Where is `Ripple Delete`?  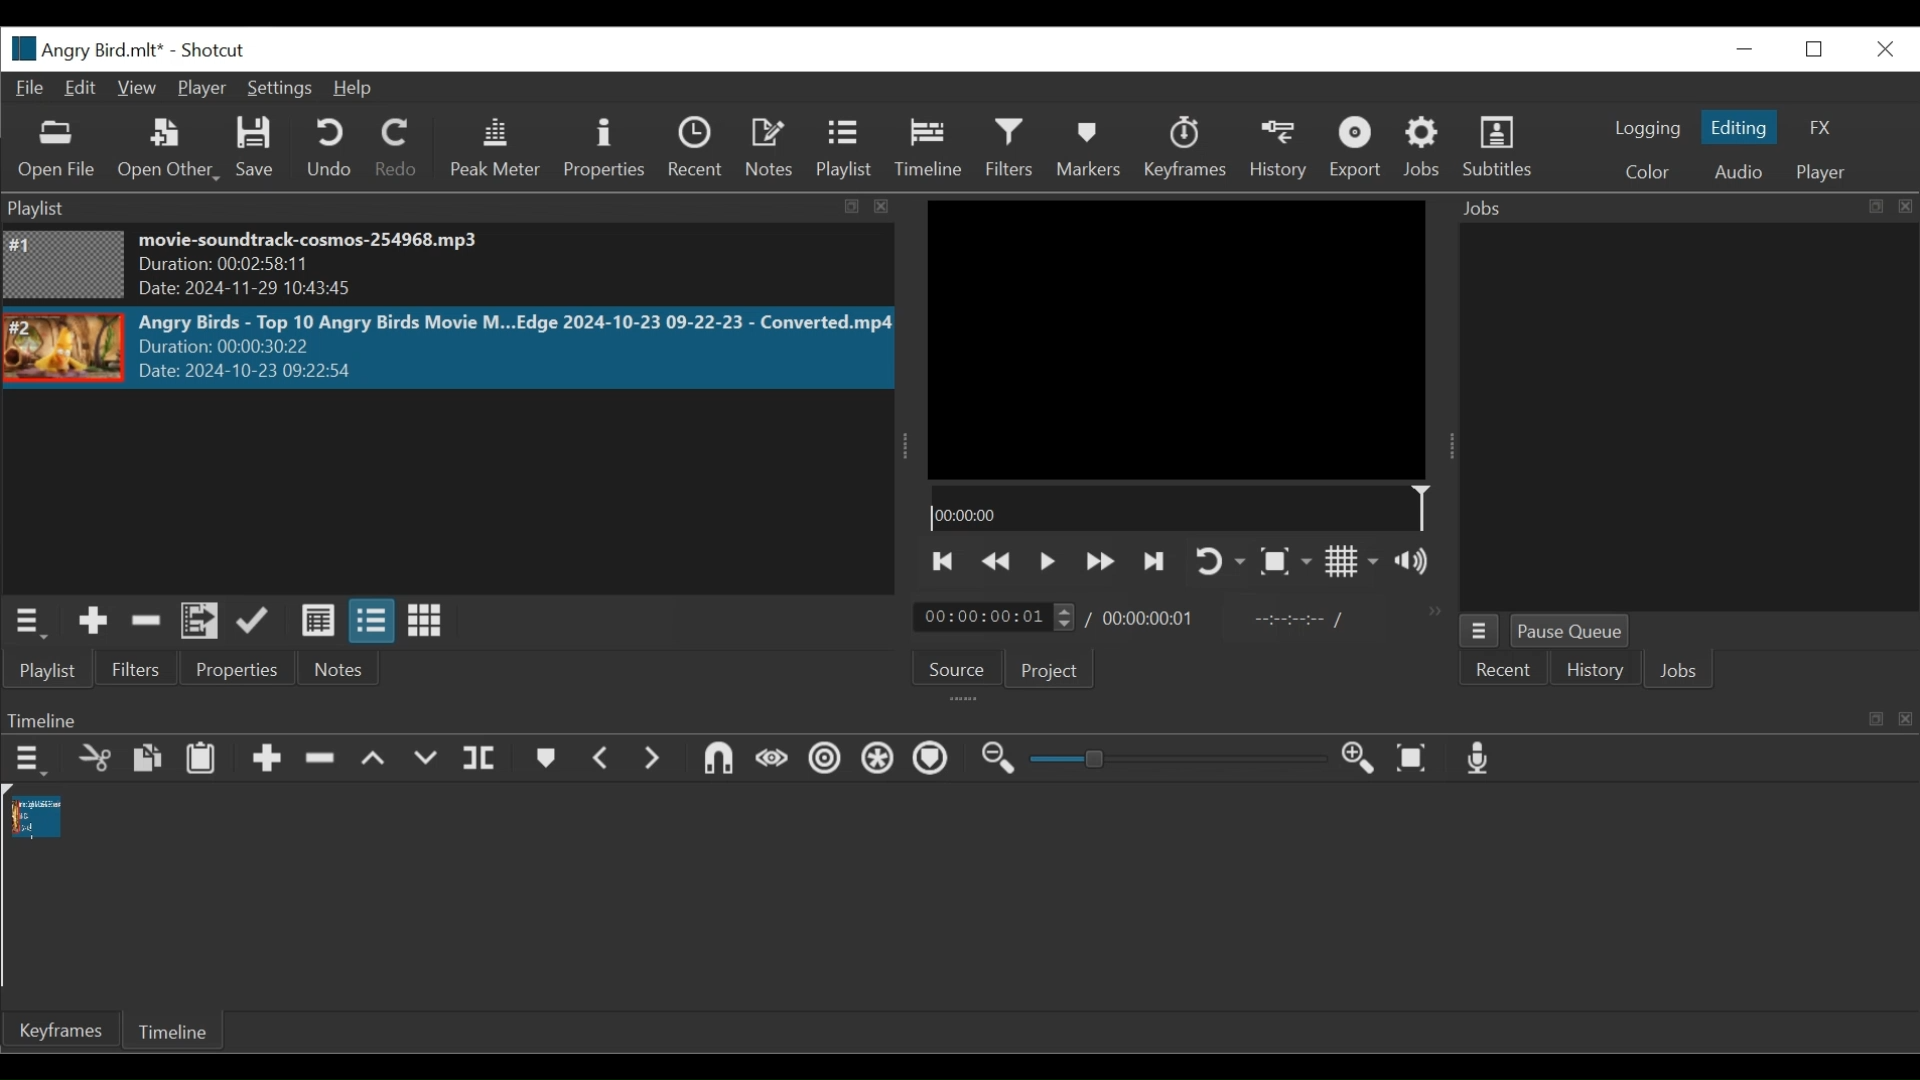 Ripple Delete is located at coordinates (321, 760).